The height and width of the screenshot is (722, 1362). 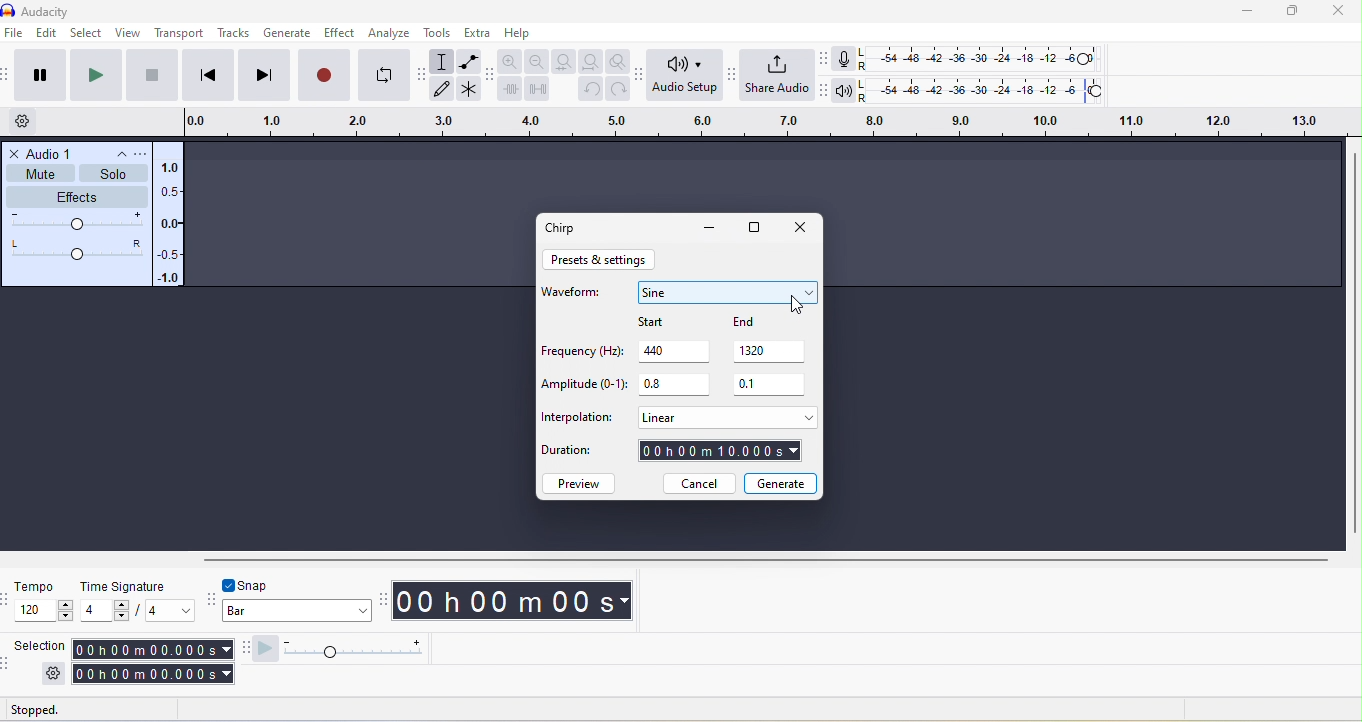 What do you see at coordinates (9, 599) in the screenshot?
I see `audacity time signature toolbar` at bounding box center [9, 599].